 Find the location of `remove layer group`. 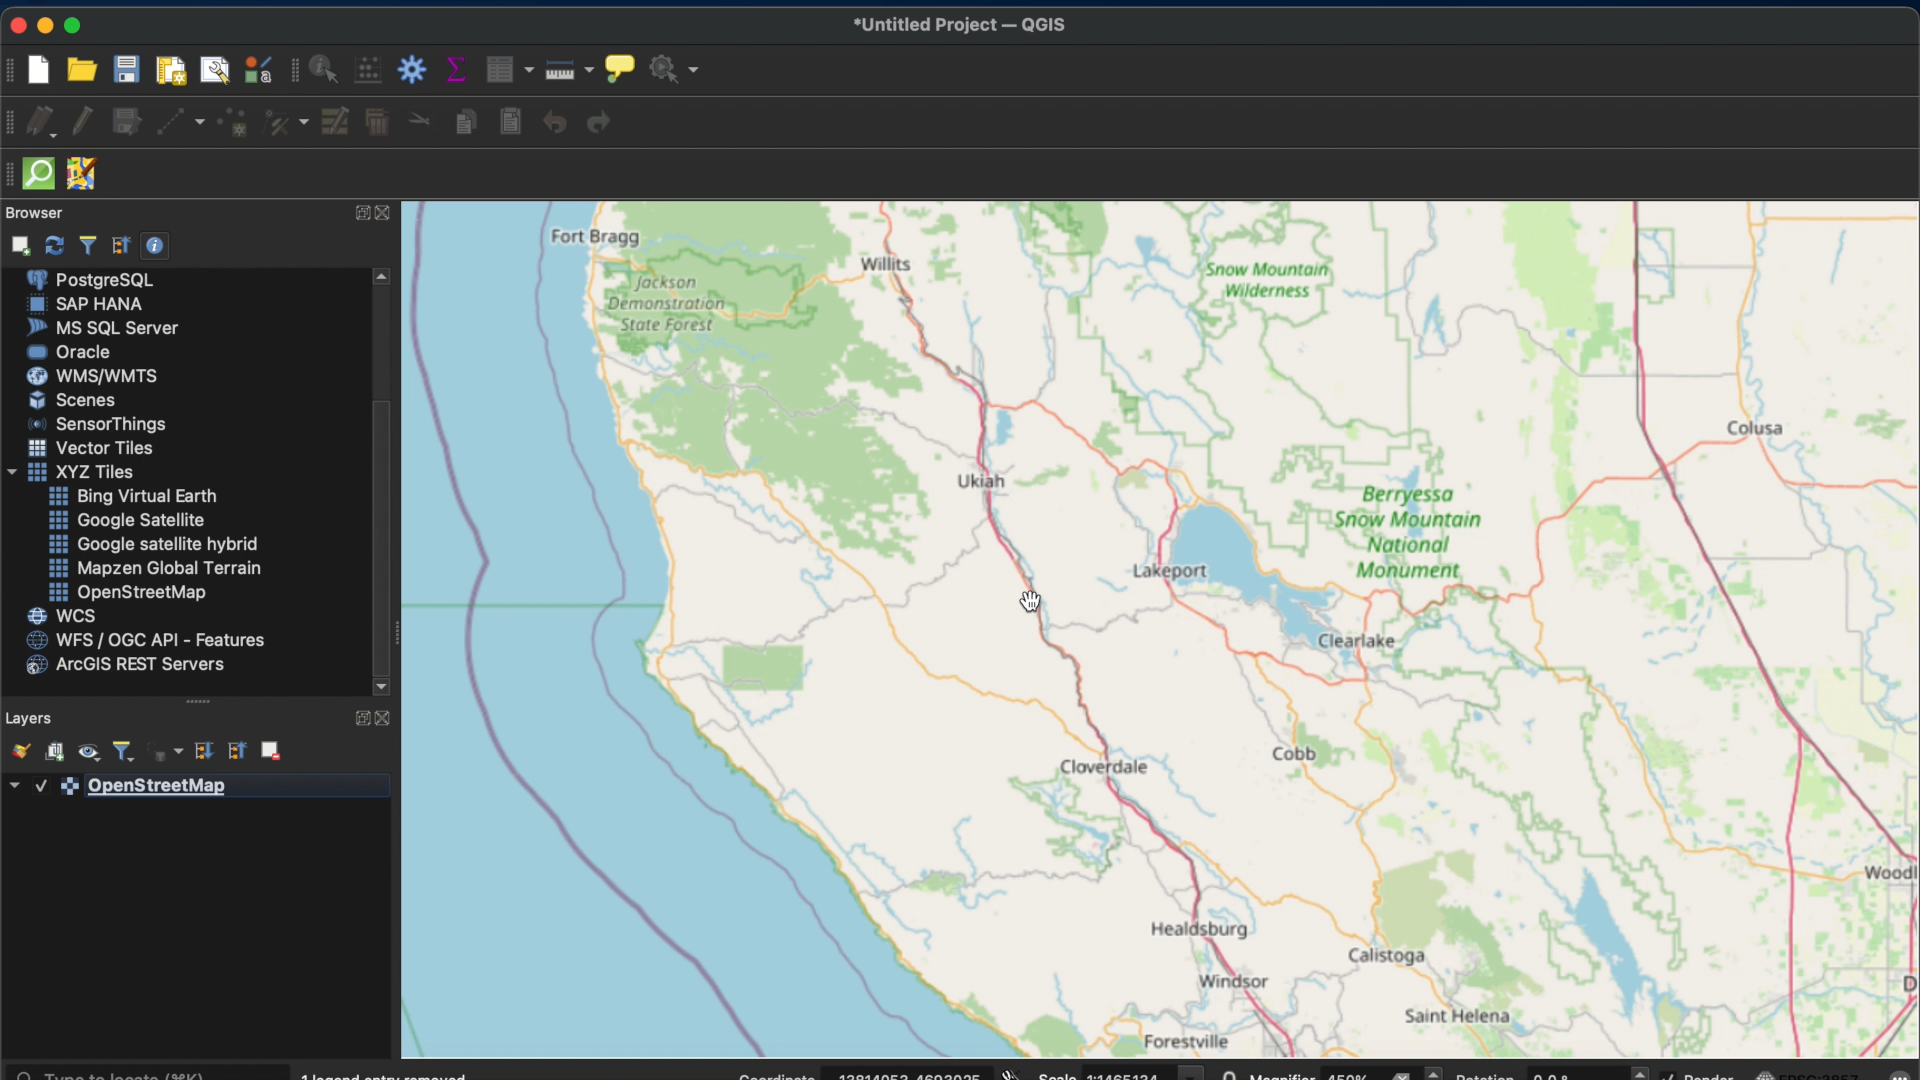

remove layer group is located at coordinates (271, 749).